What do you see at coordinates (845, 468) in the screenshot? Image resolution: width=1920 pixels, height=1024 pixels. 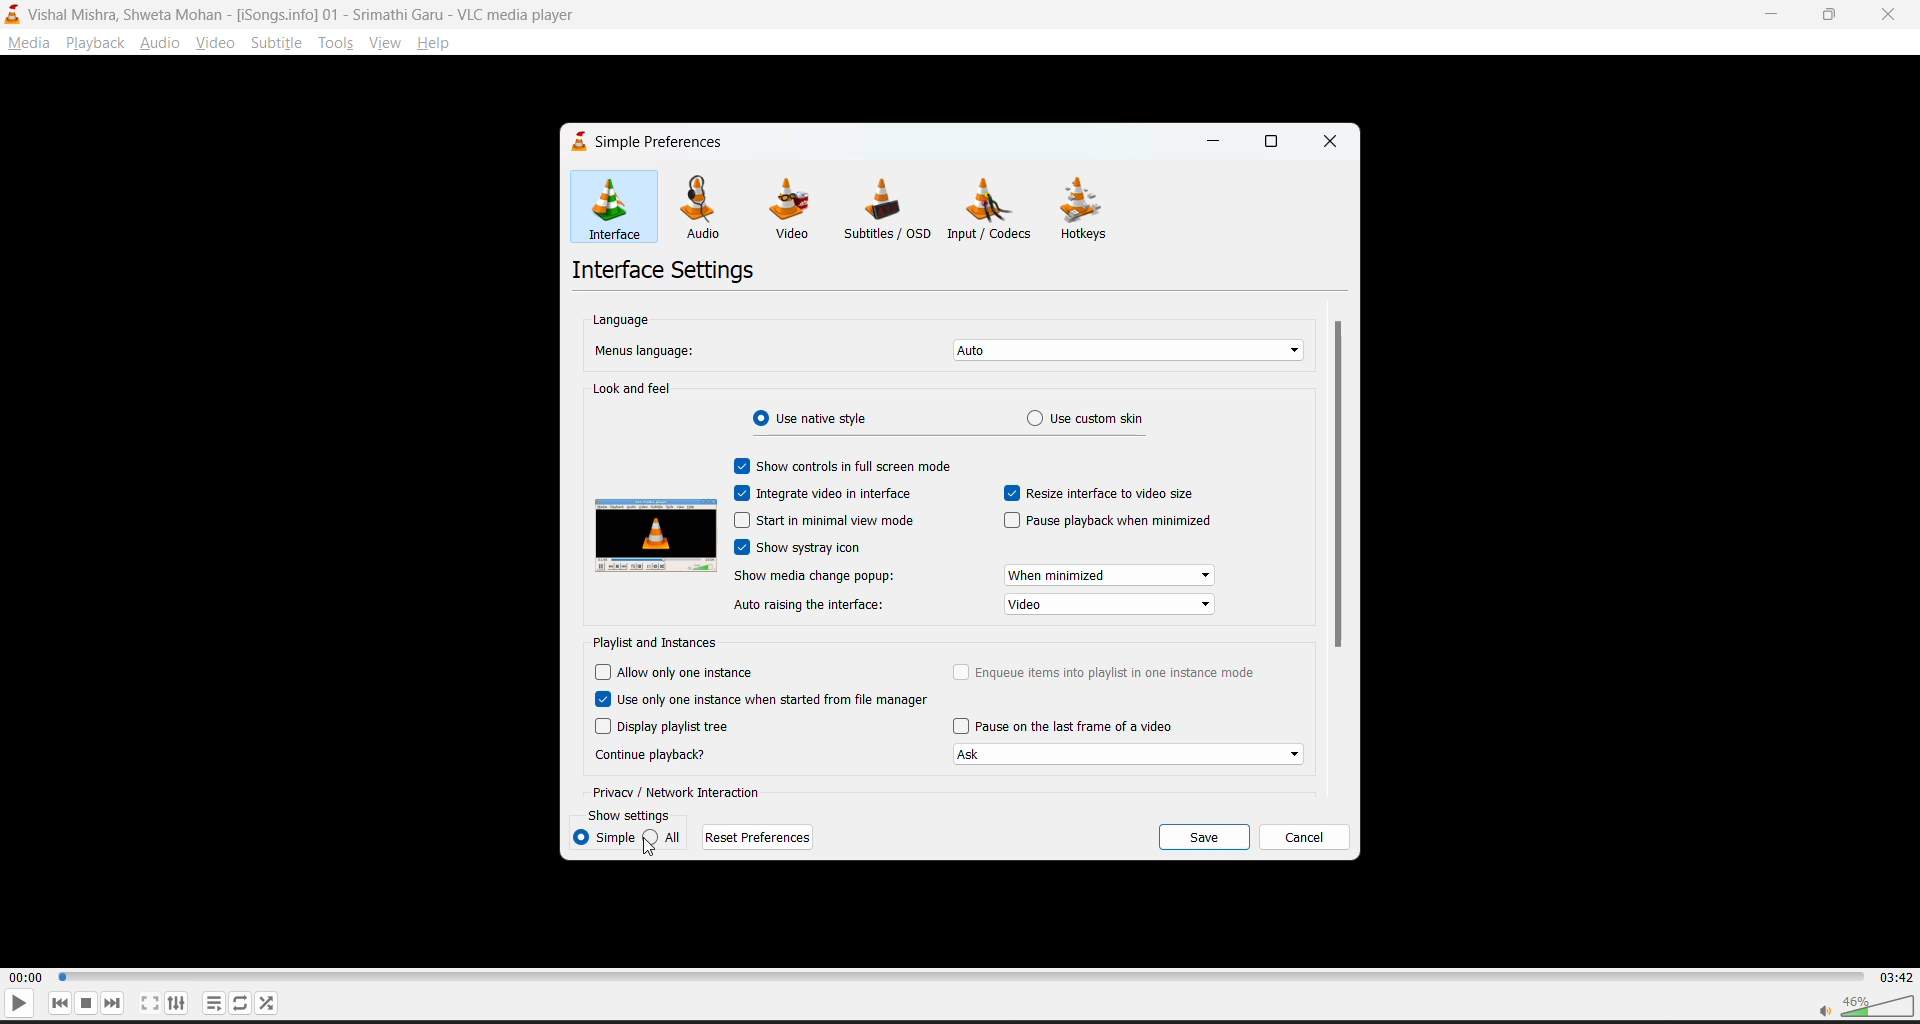 I see `show controls in full screen mode` at bounding box center [845, 468].